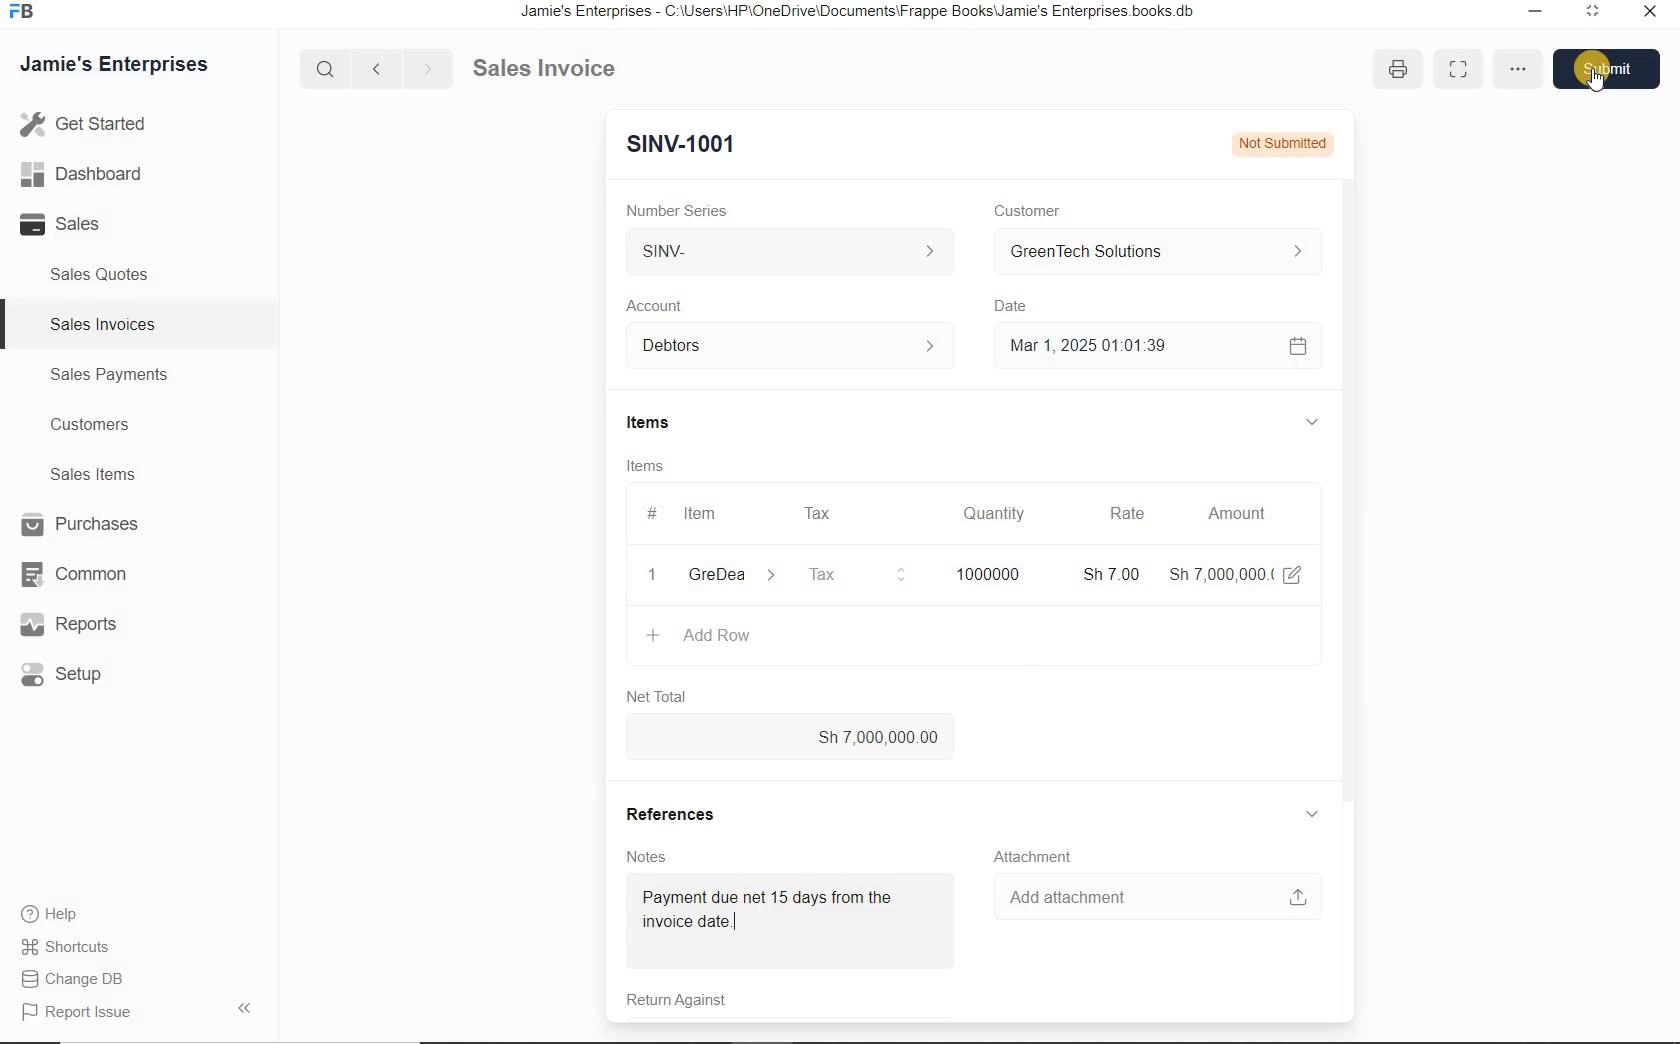 The image size is (1680, 1044). I want to click on # Item, so click(695, 516).